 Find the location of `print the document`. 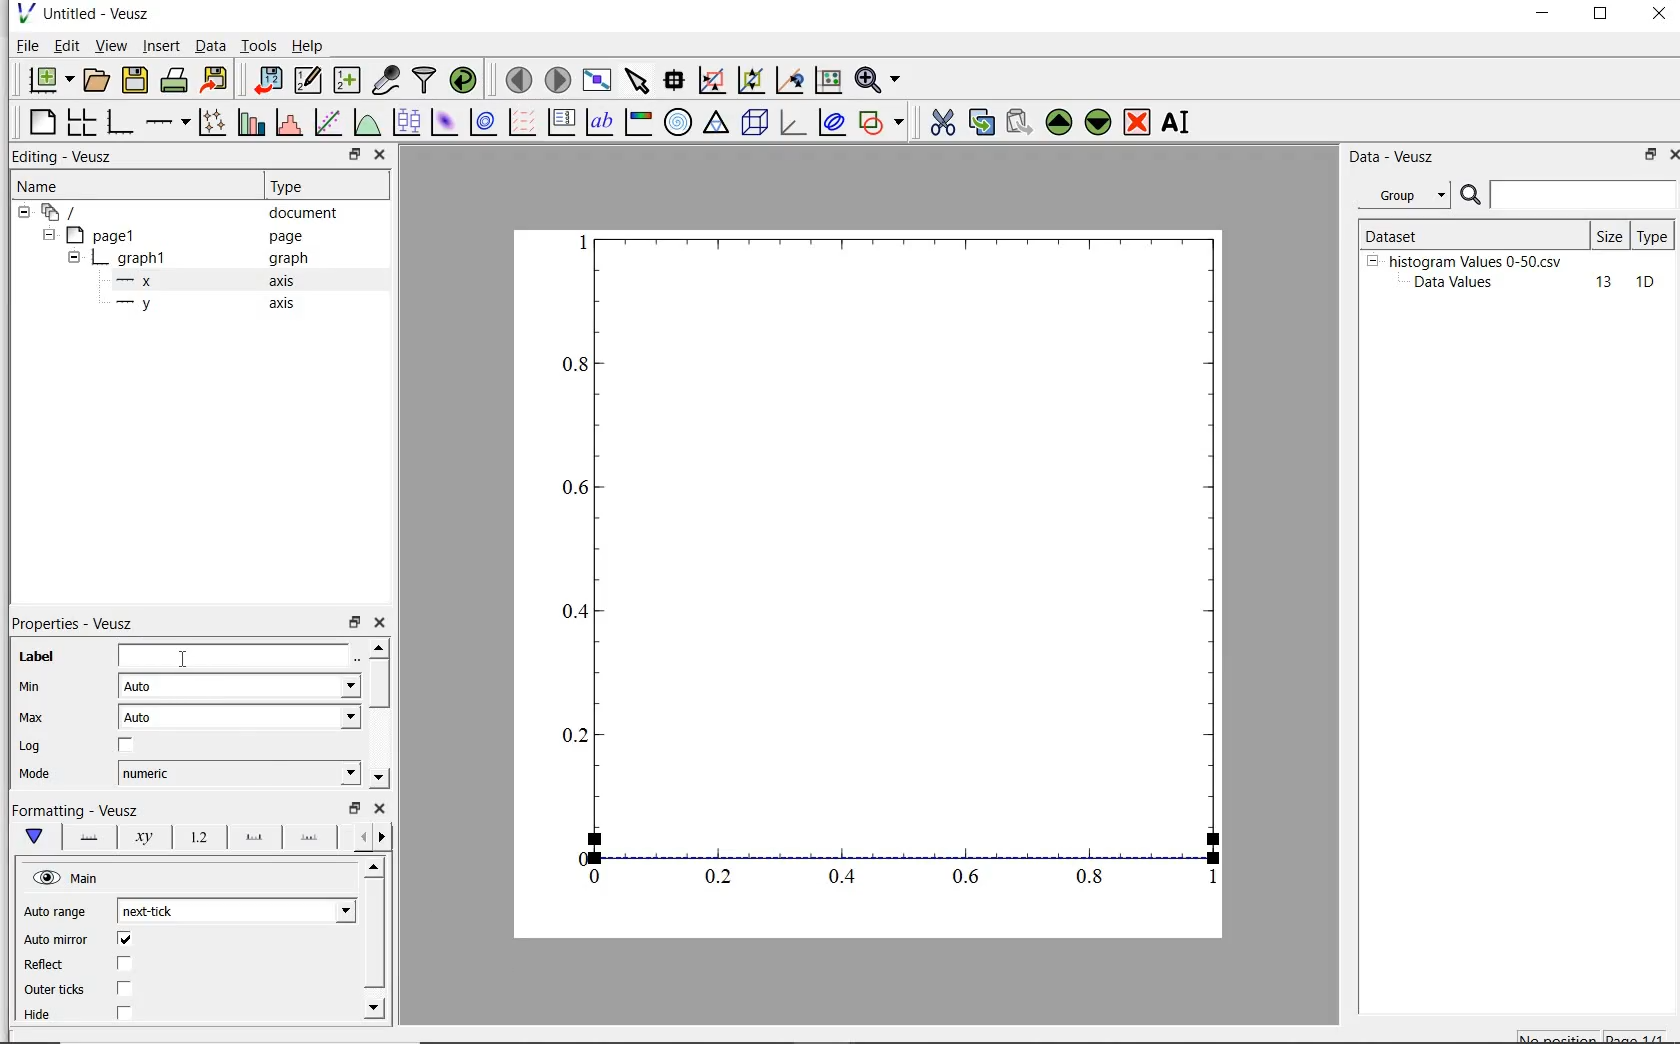

print the document is located at coordinates (175, 78).